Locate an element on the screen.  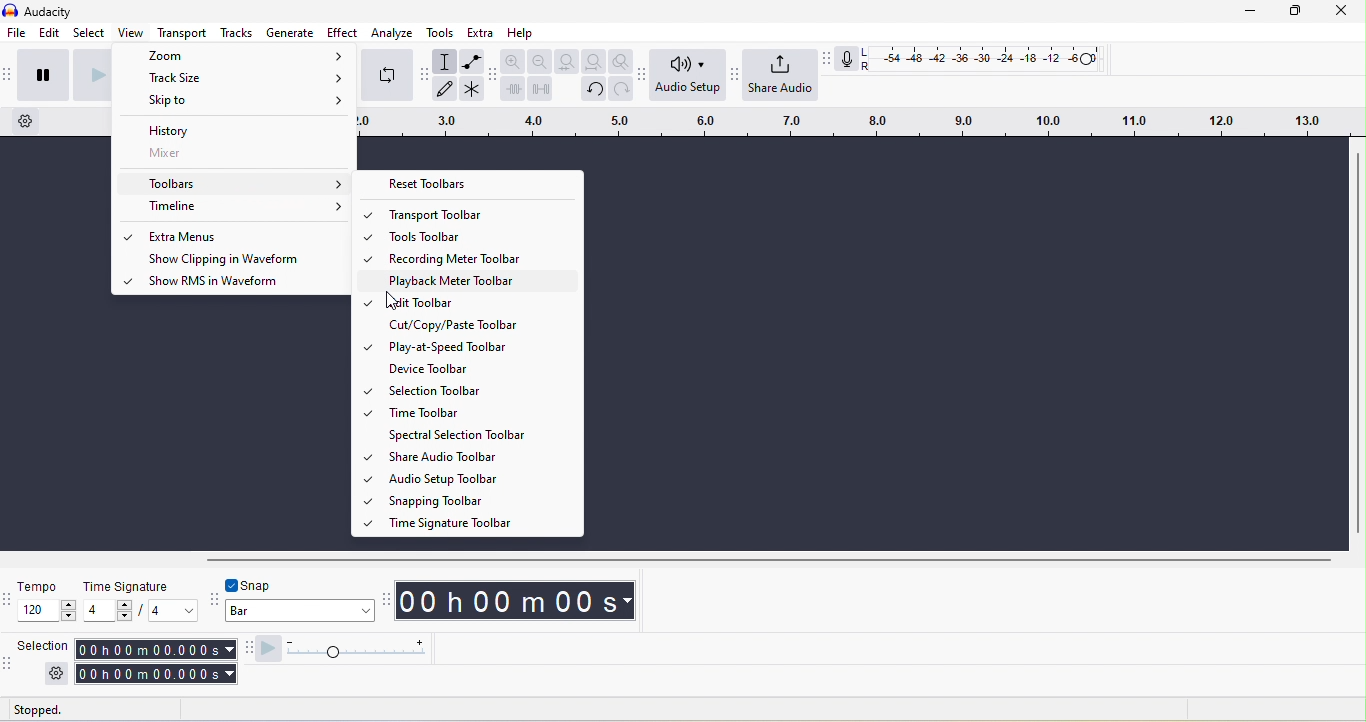
set time signature is located at coordinates (174, 610).